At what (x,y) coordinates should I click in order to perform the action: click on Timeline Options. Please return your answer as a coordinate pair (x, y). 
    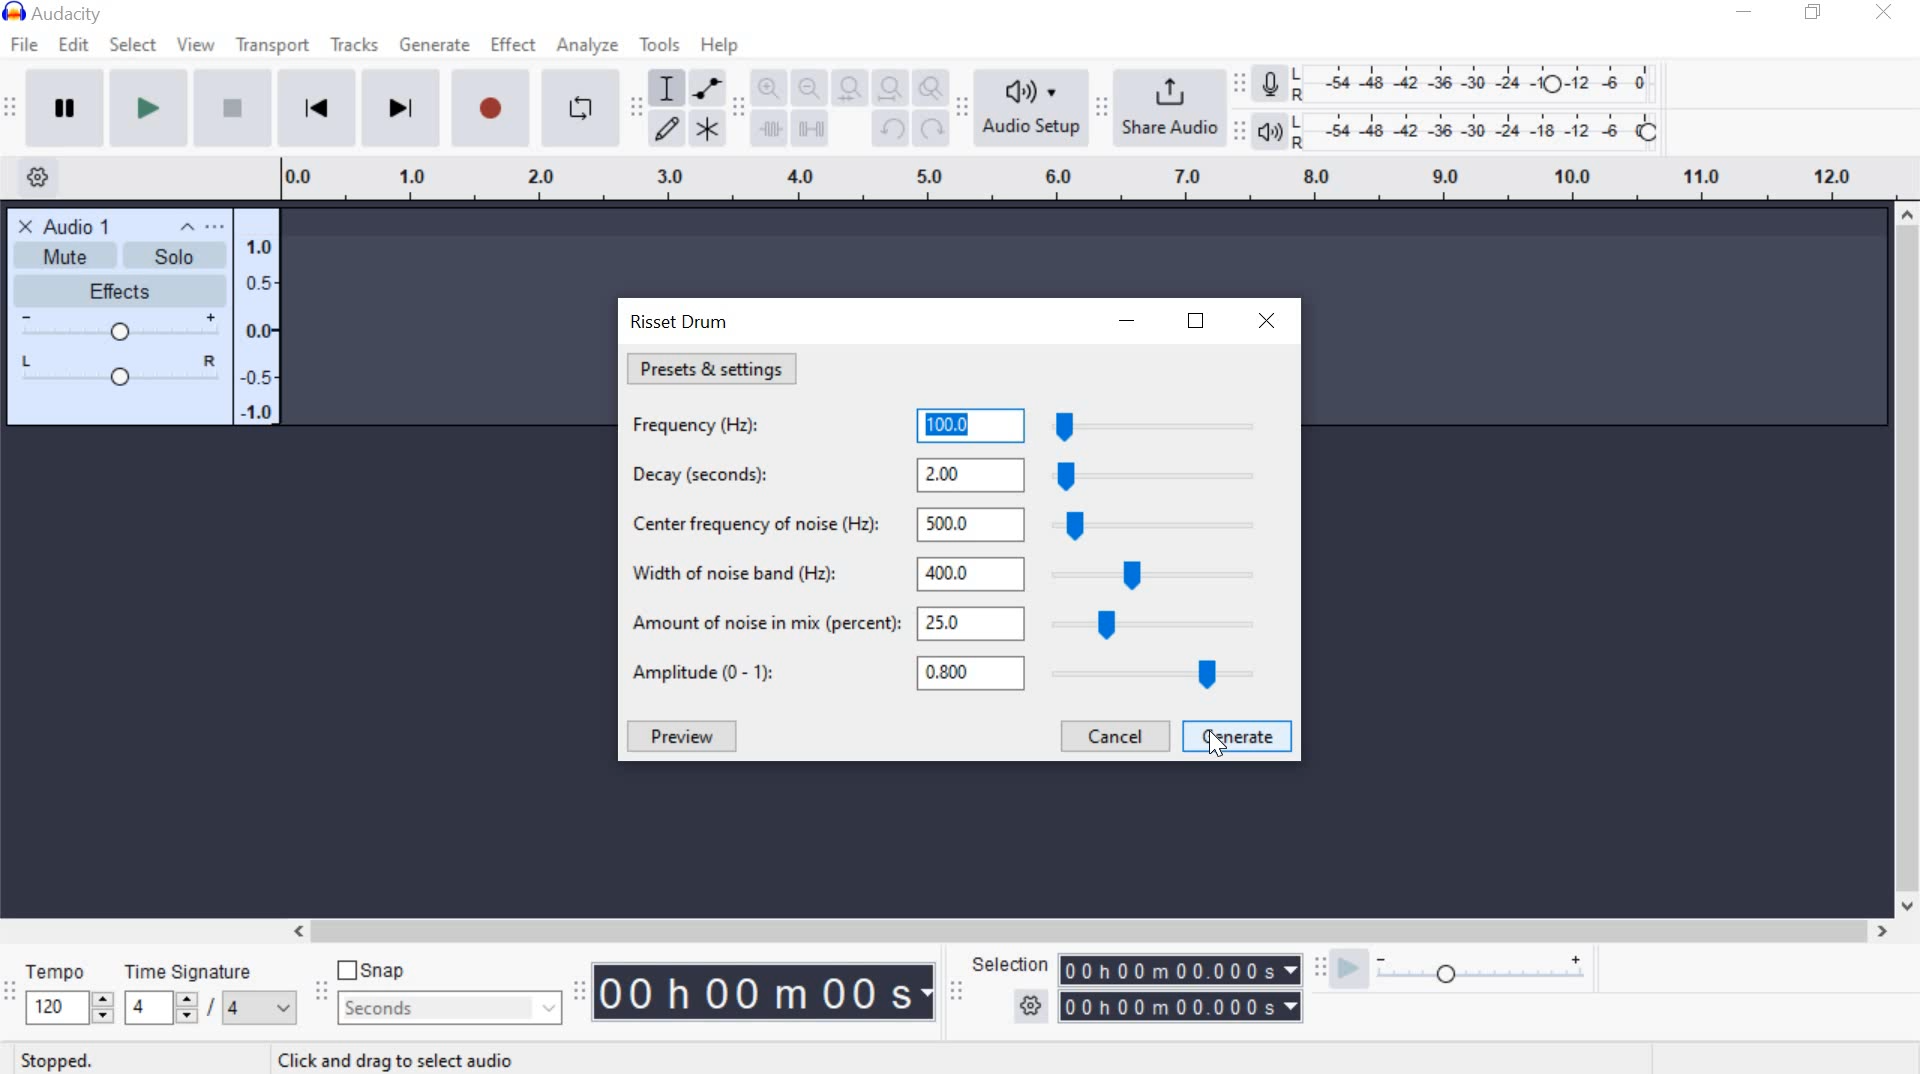
    Looking at the image, I should click on (43, 179).